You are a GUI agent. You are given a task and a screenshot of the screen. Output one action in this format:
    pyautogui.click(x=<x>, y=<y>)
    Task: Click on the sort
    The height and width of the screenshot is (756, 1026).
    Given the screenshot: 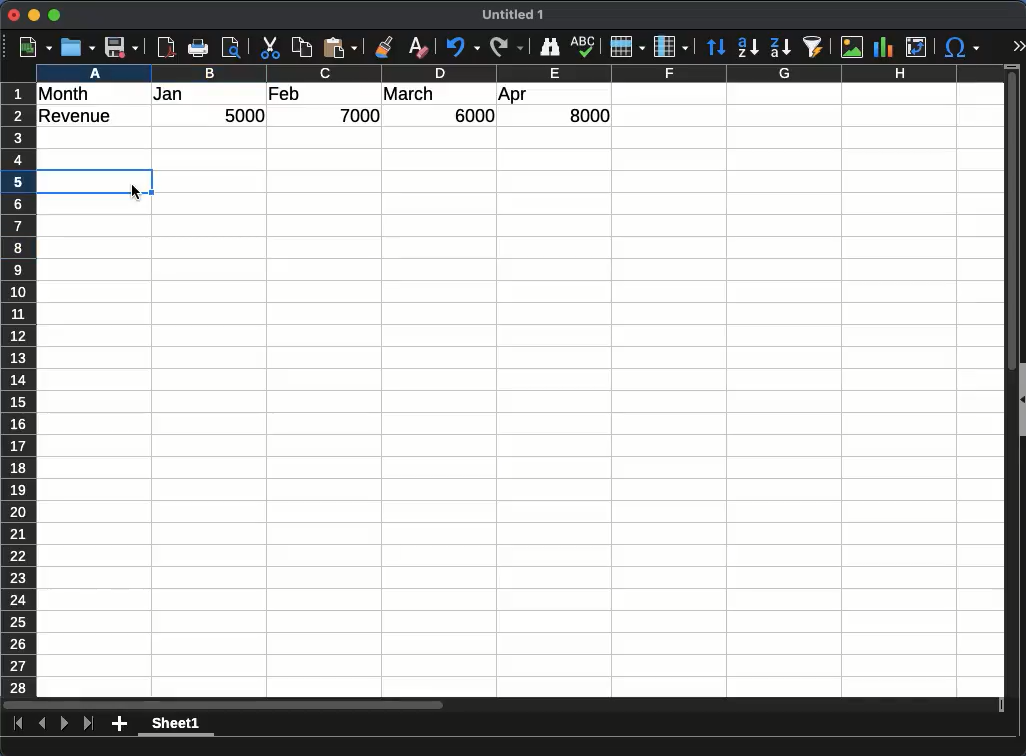 What is the action you would take?
    pyautogui.click(x=715, y=48)
    